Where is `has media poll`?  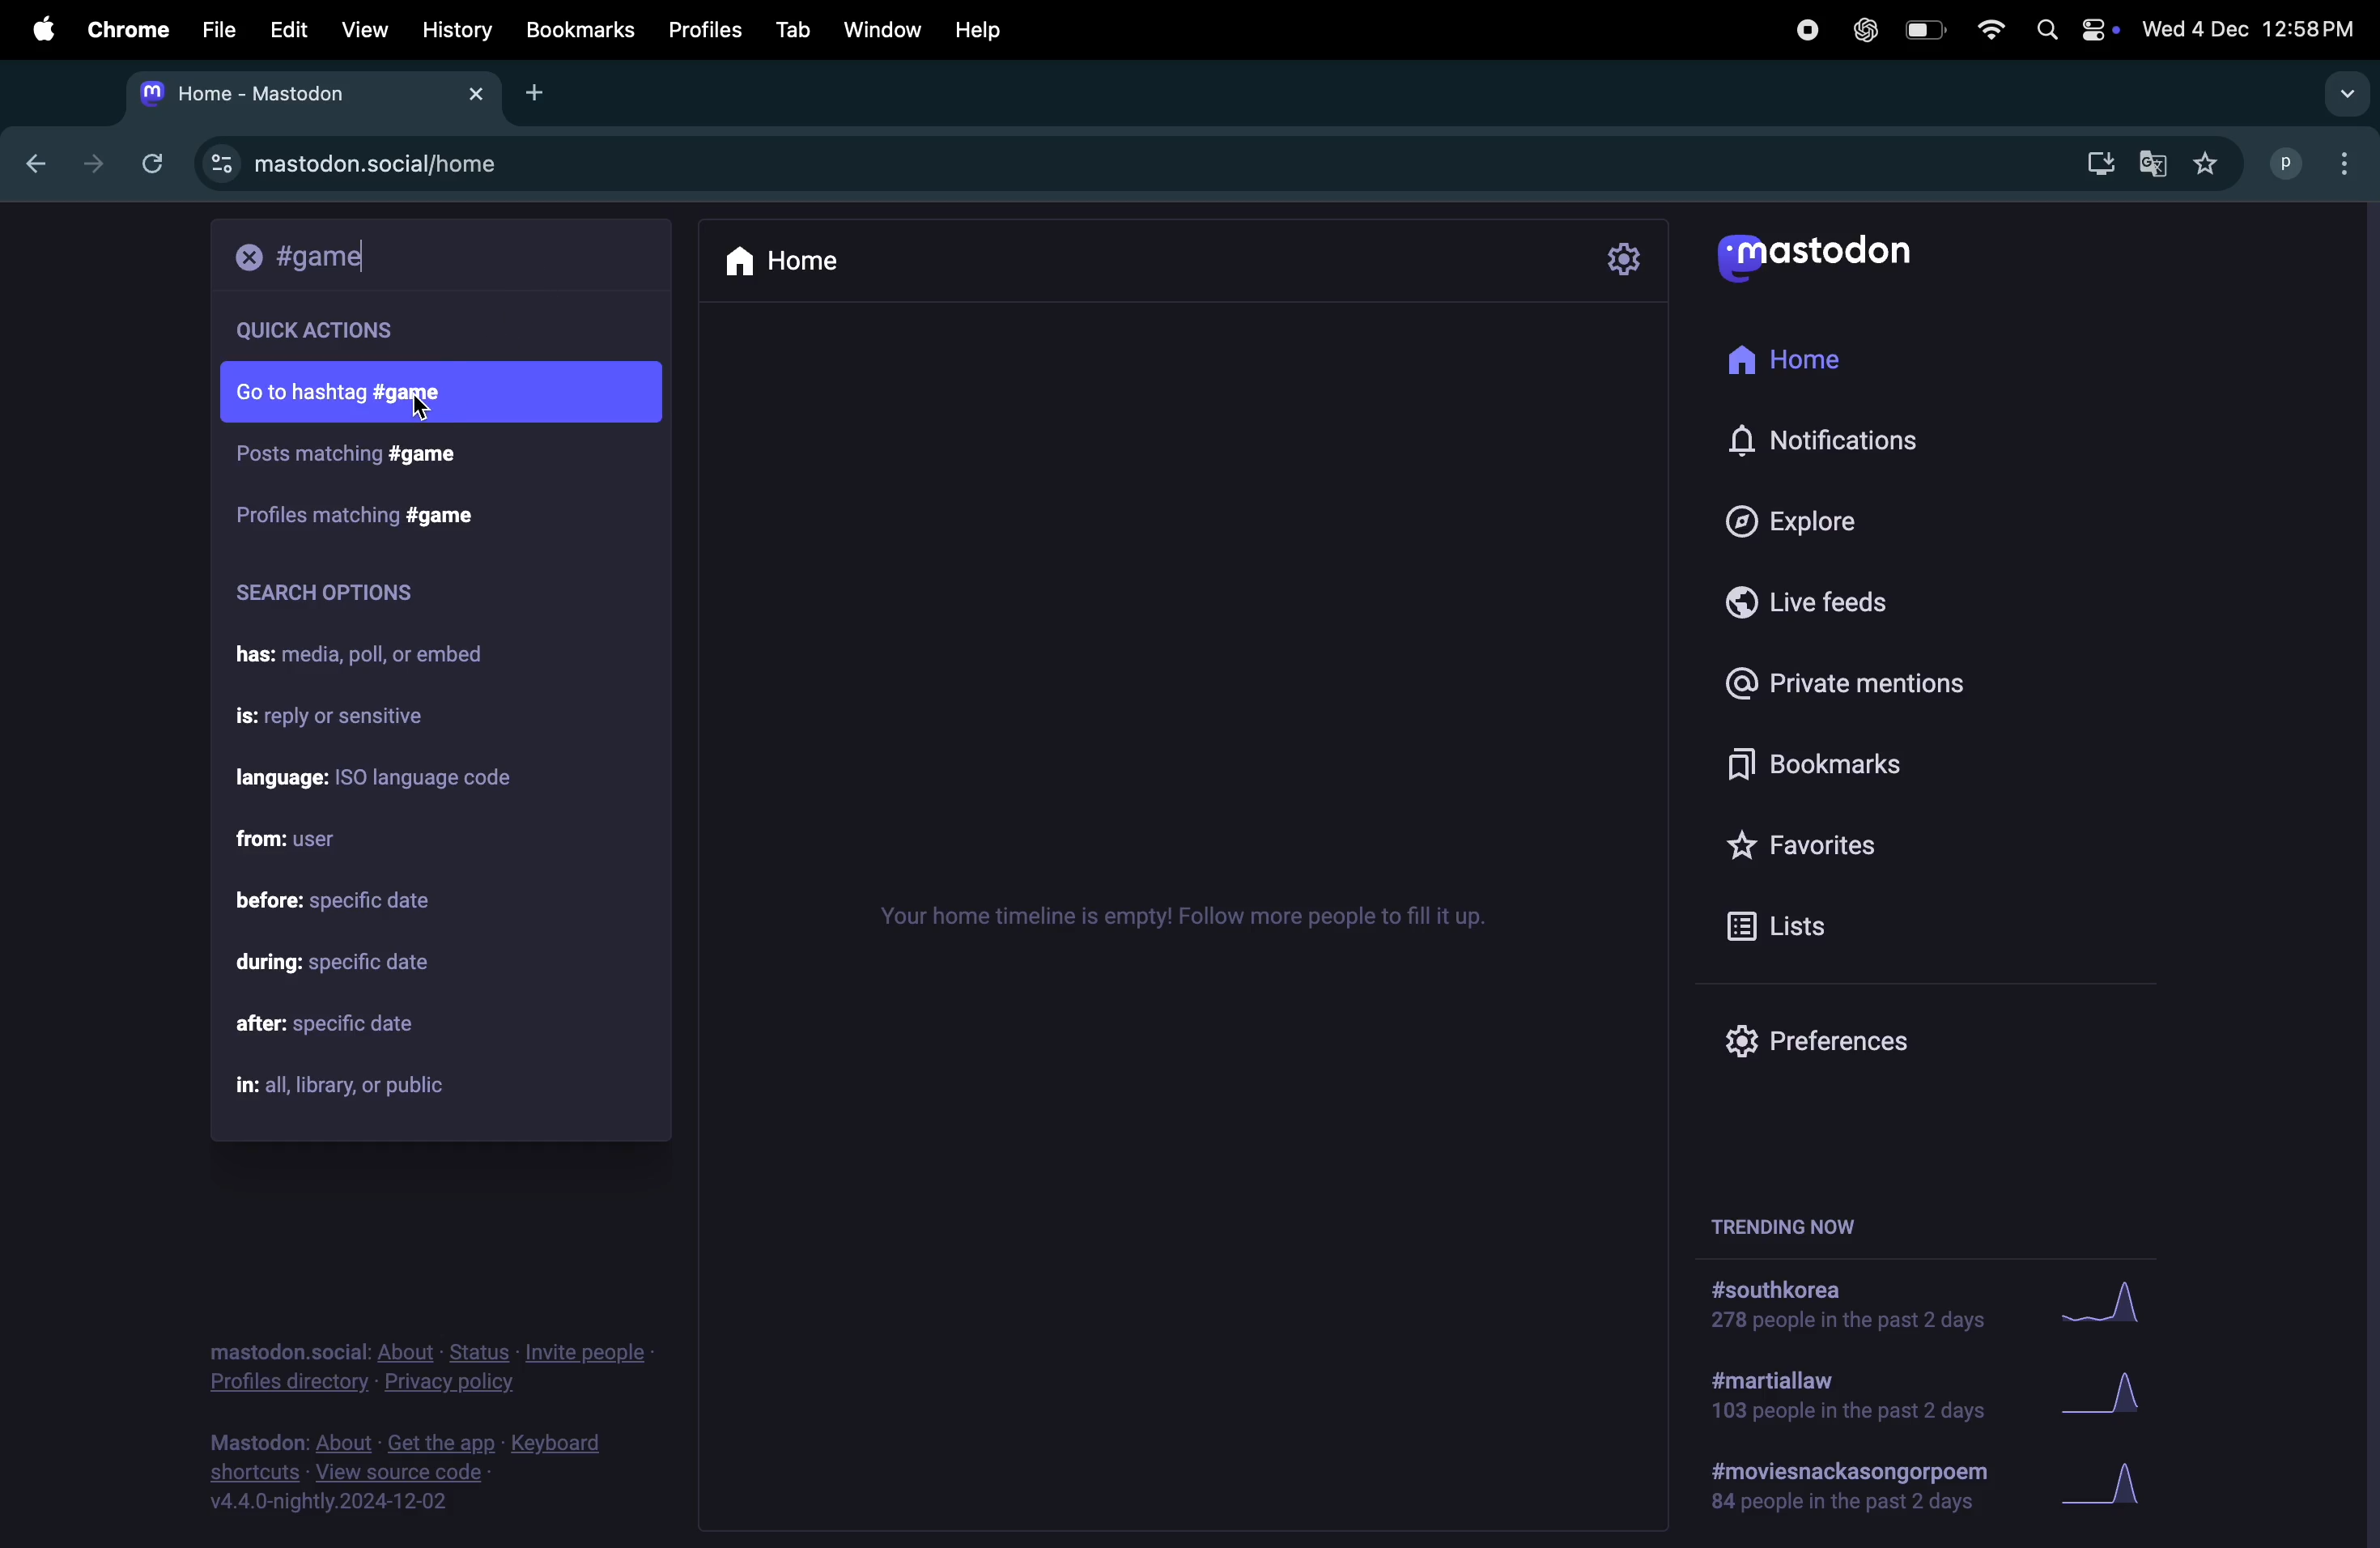
has media poll is located at coordinates (377, 658).